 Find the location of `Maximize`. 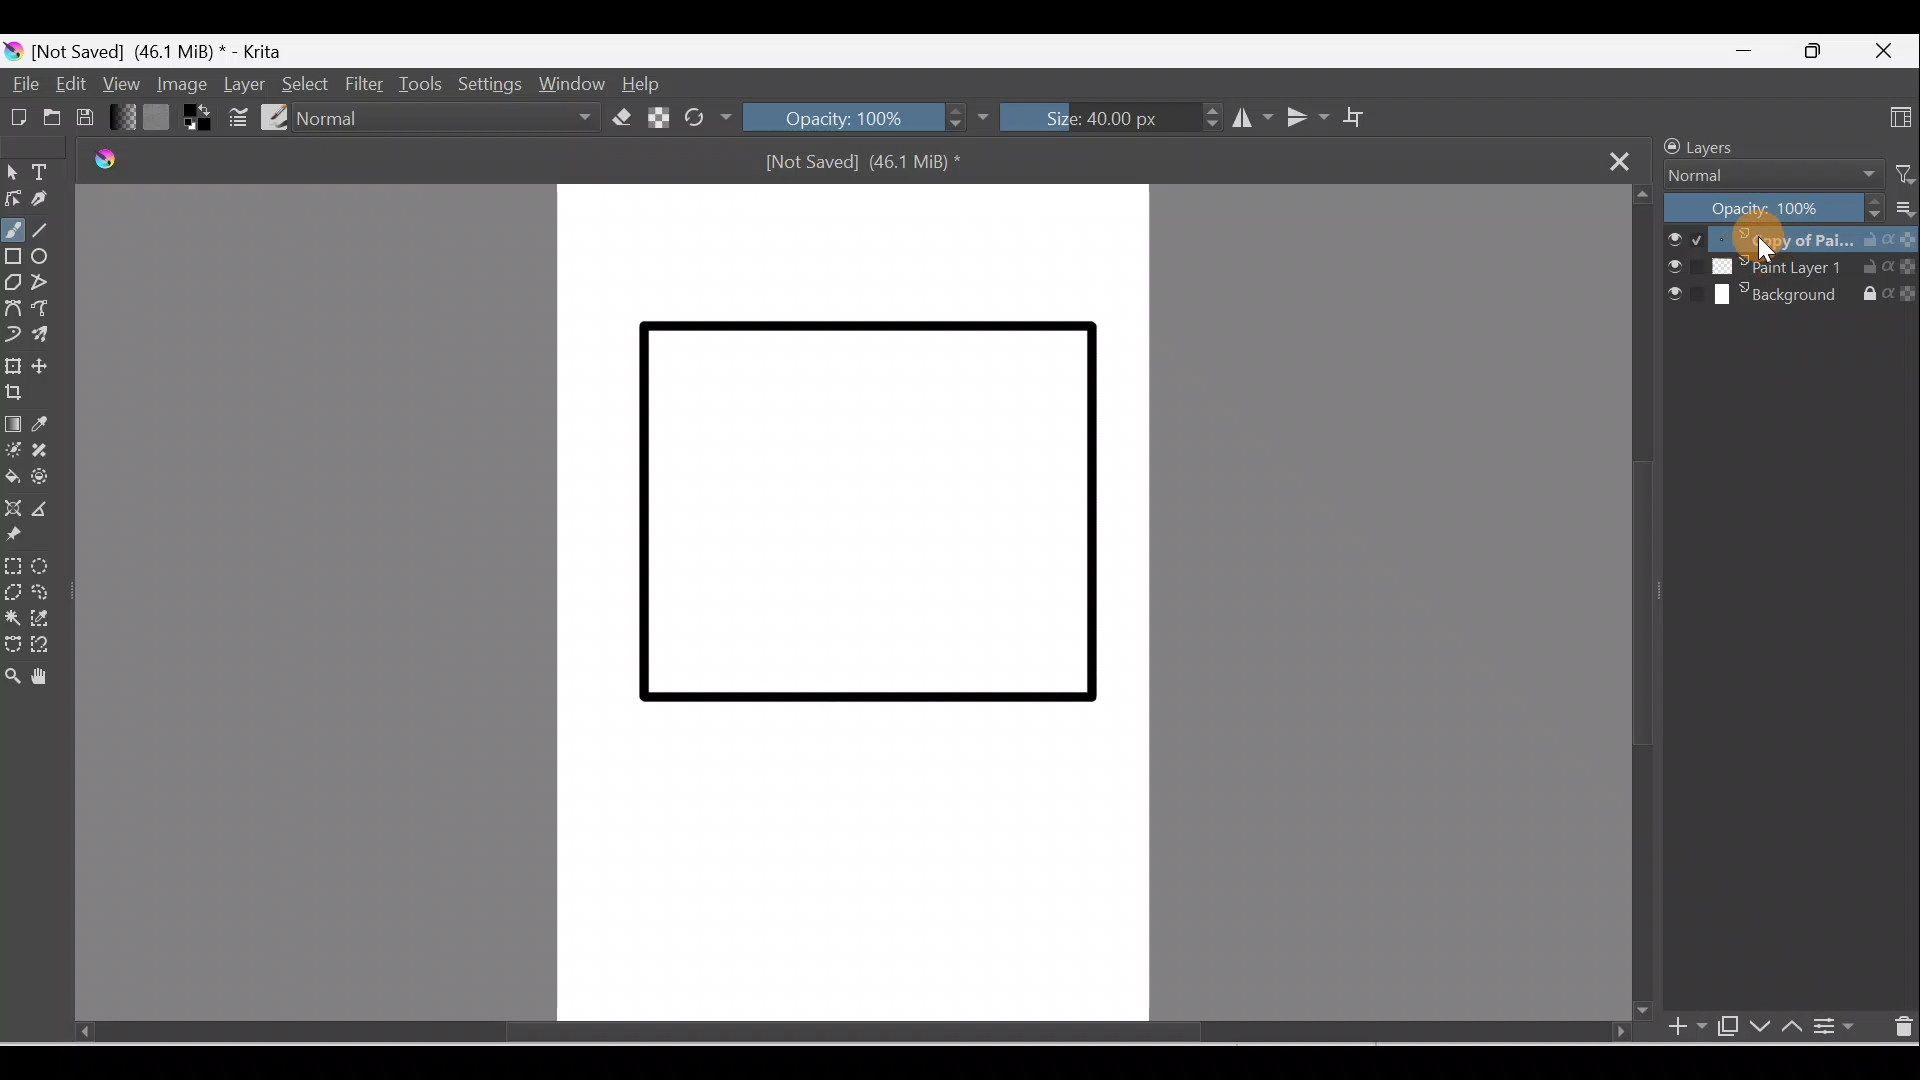

Maximize is located at coordinates (1813, 51).